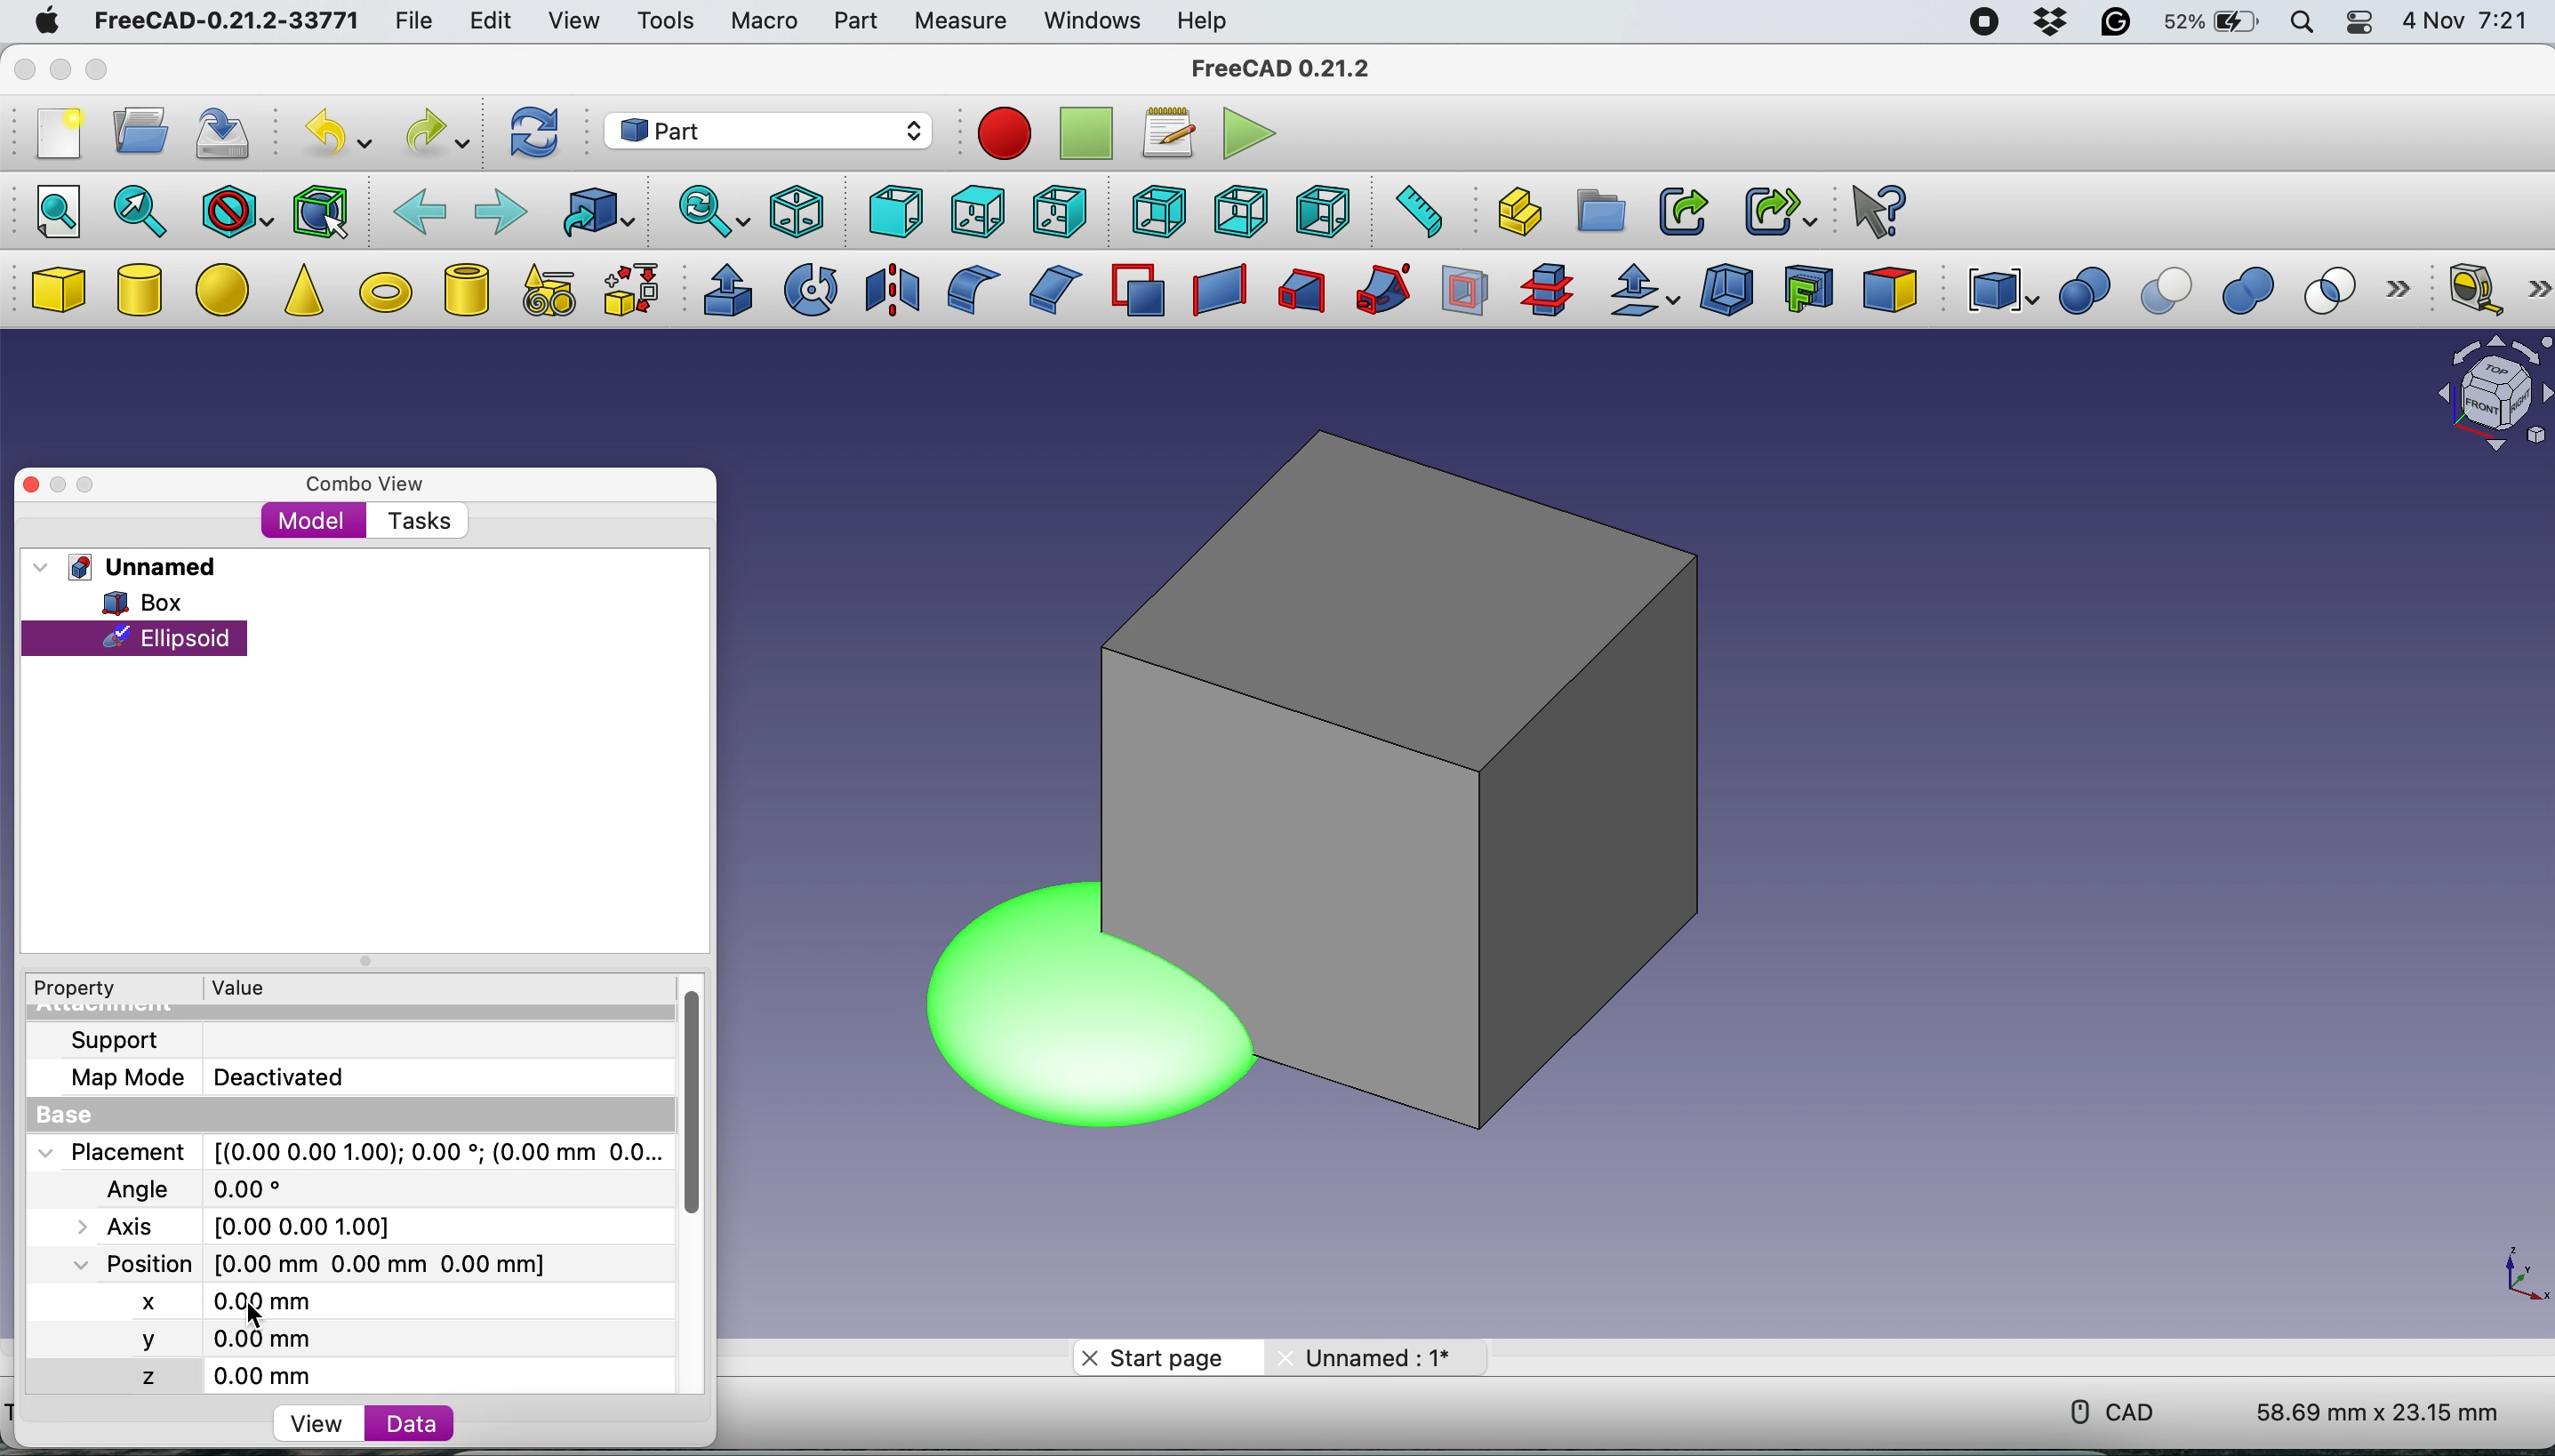 Image resolution: width=2555 pixels, height=1456 pixels. What do you see at coordinates (2472, 287) in the screenshot?
I see `measure linear` at bounding box center [2472, 287].